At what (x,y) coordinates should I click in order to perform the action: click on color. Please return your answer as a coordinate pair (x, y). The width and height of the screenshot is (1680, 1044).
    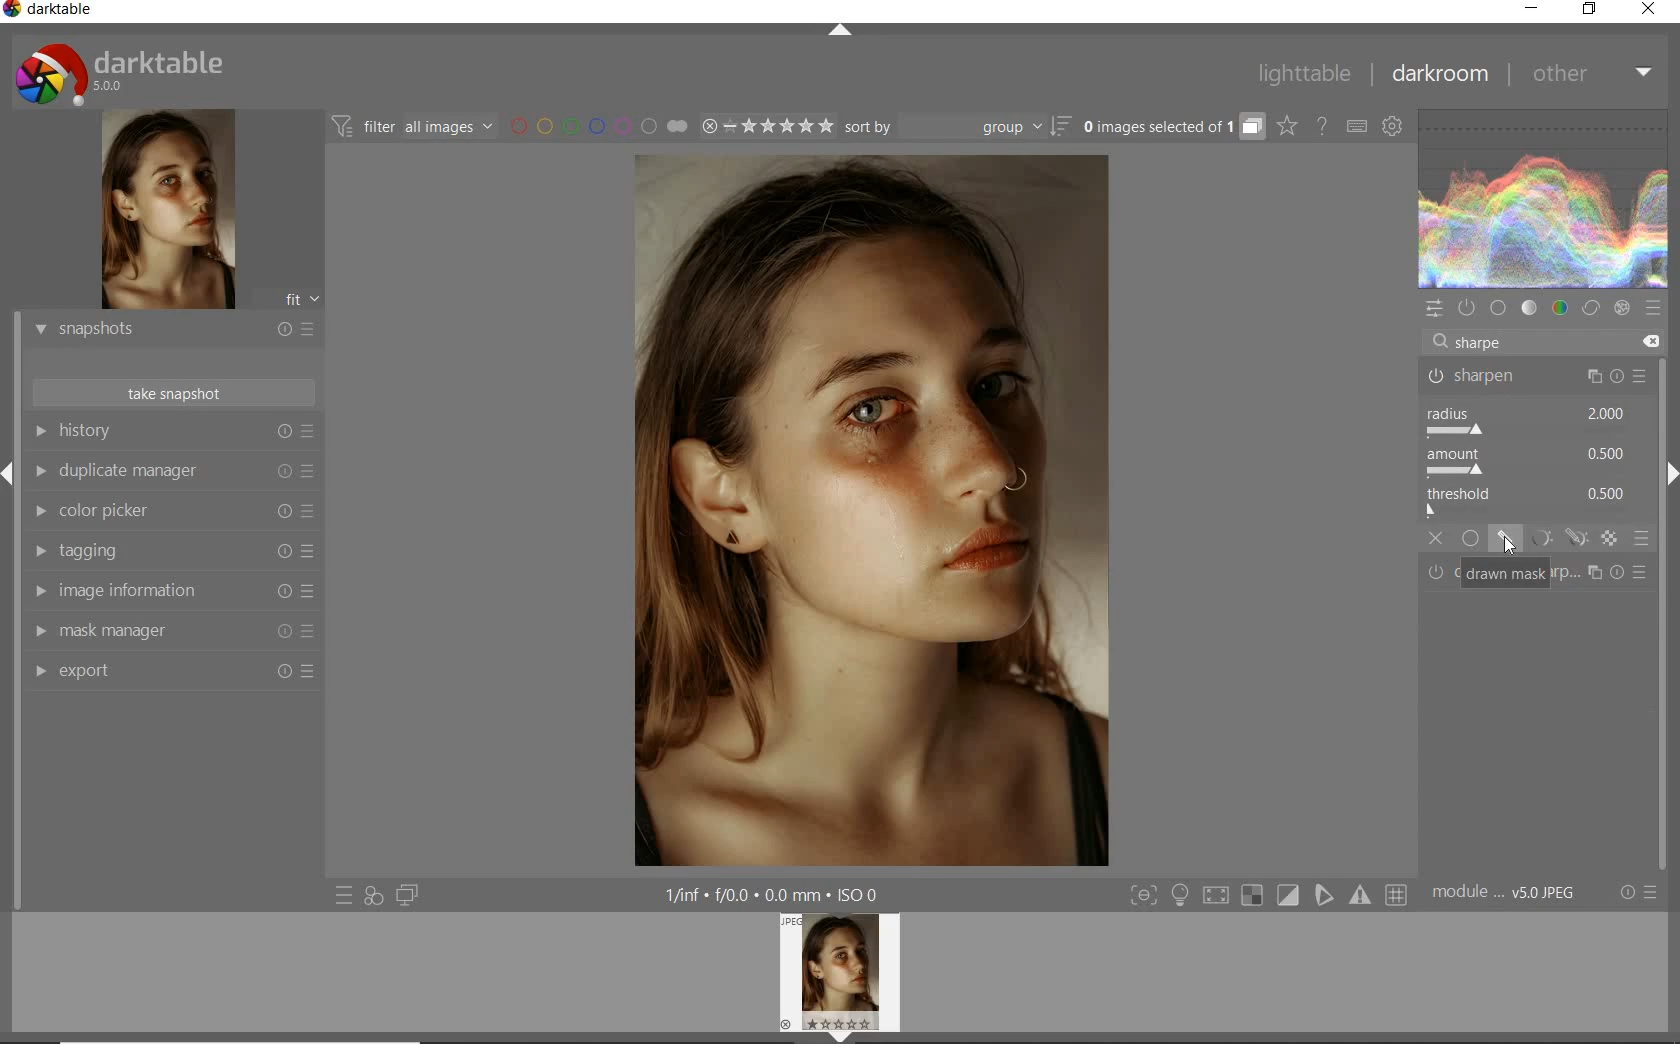
    Looking at the image, I should click on (1561, 310).